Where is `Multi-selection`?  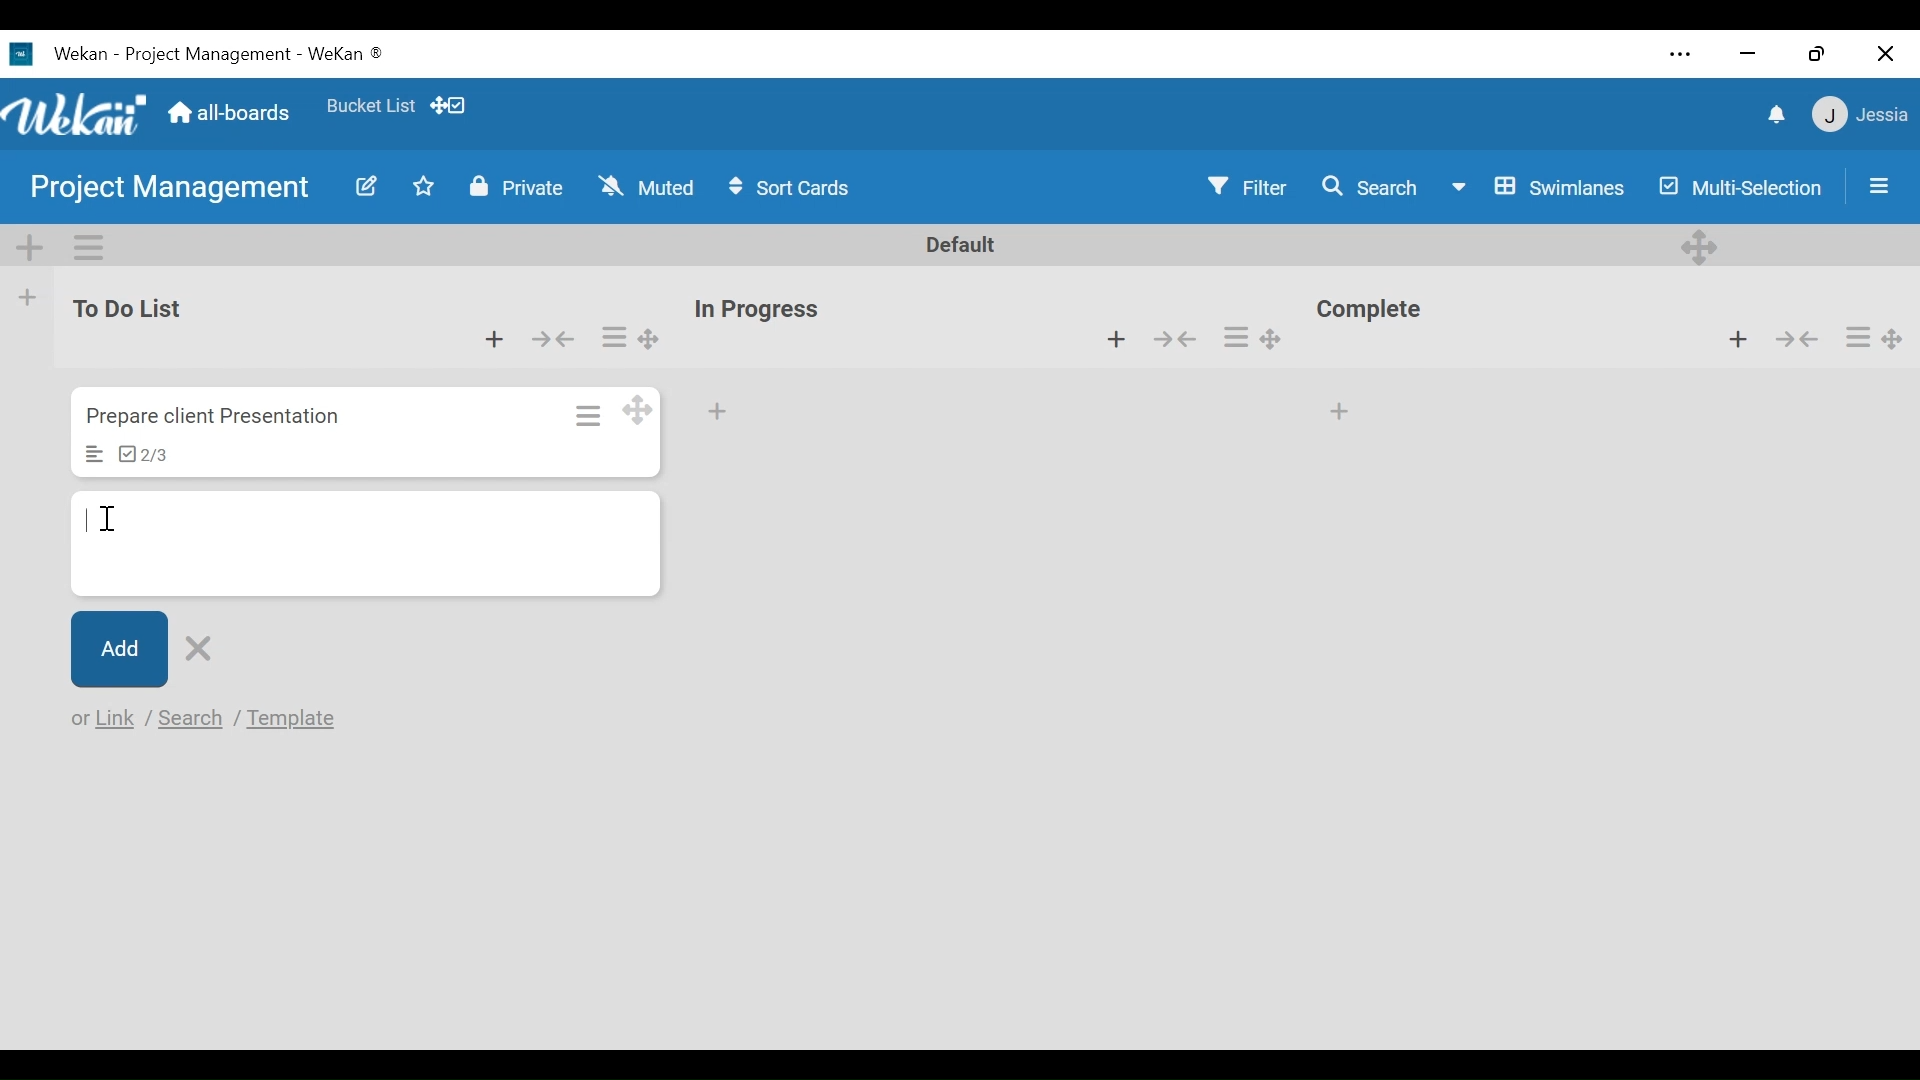
Multi-selection is located at coordinates (1736, 186).